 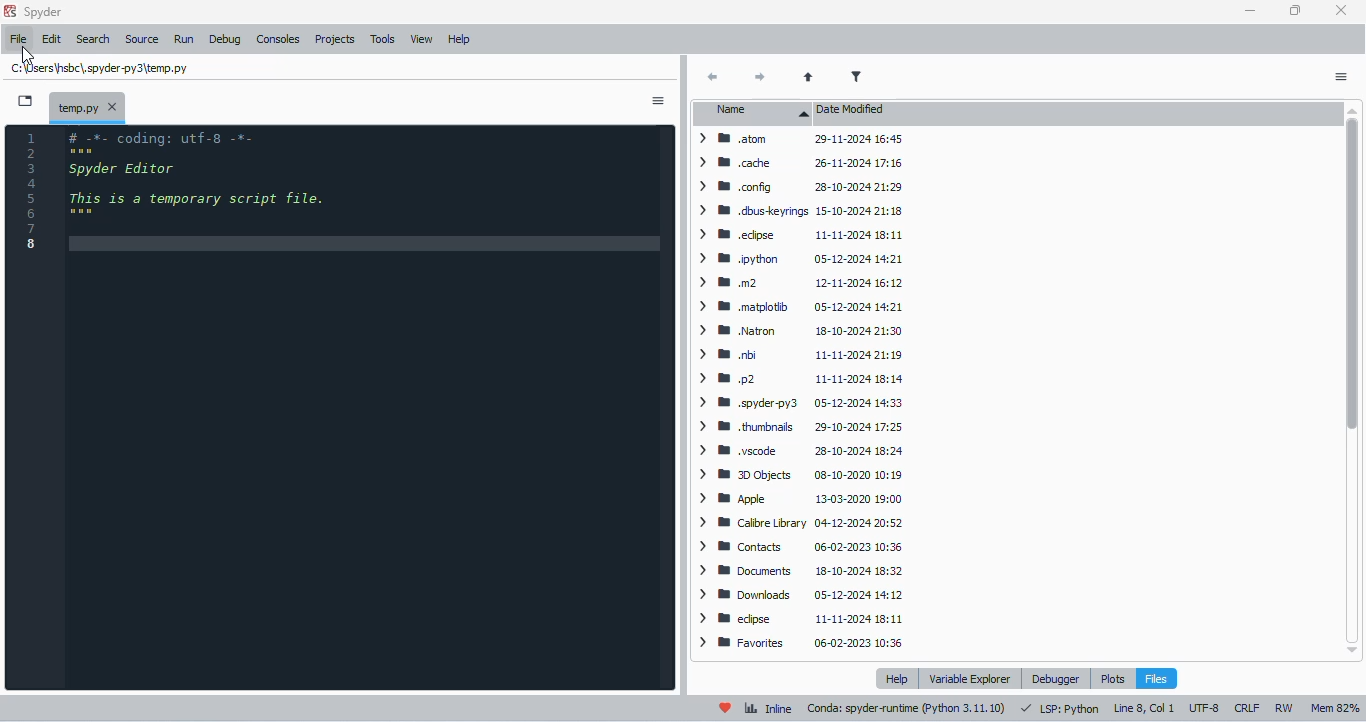 I want to click on RW, so click(x=1284, y=708).